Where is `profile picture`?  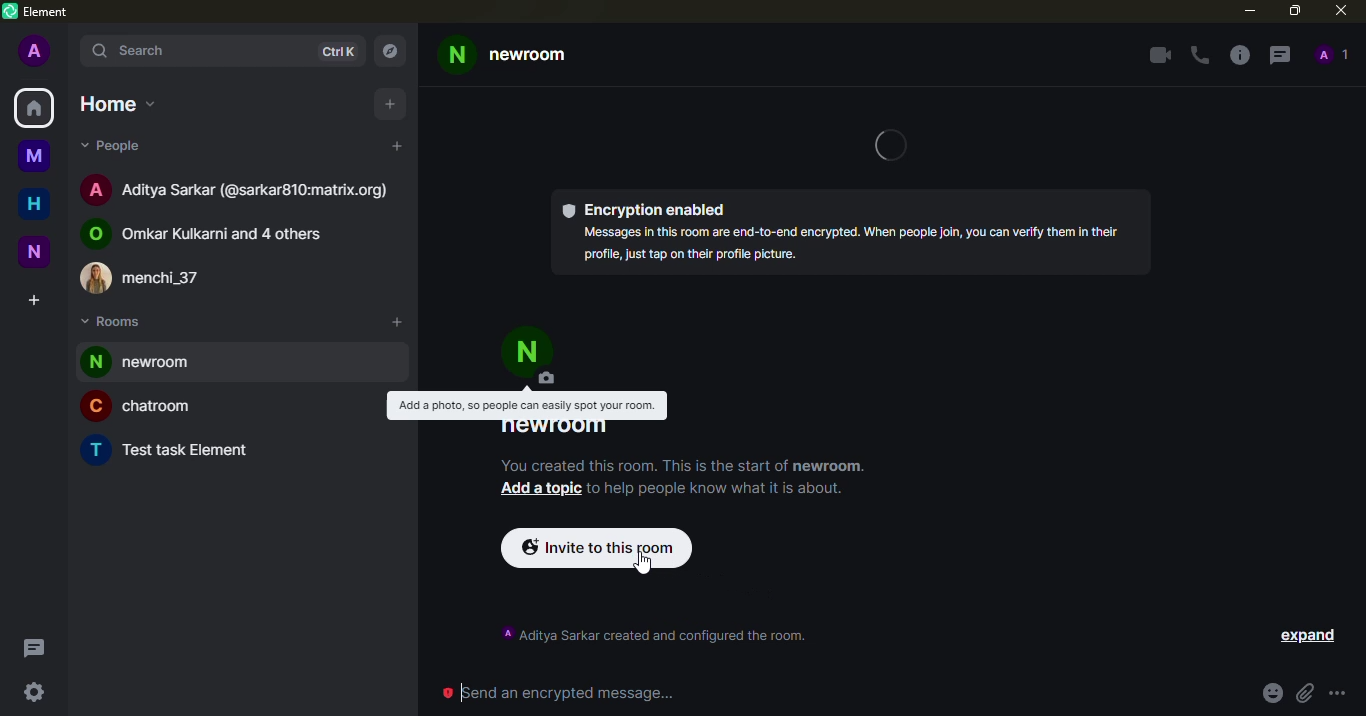
profile picture is located at coordinates (526, 354).